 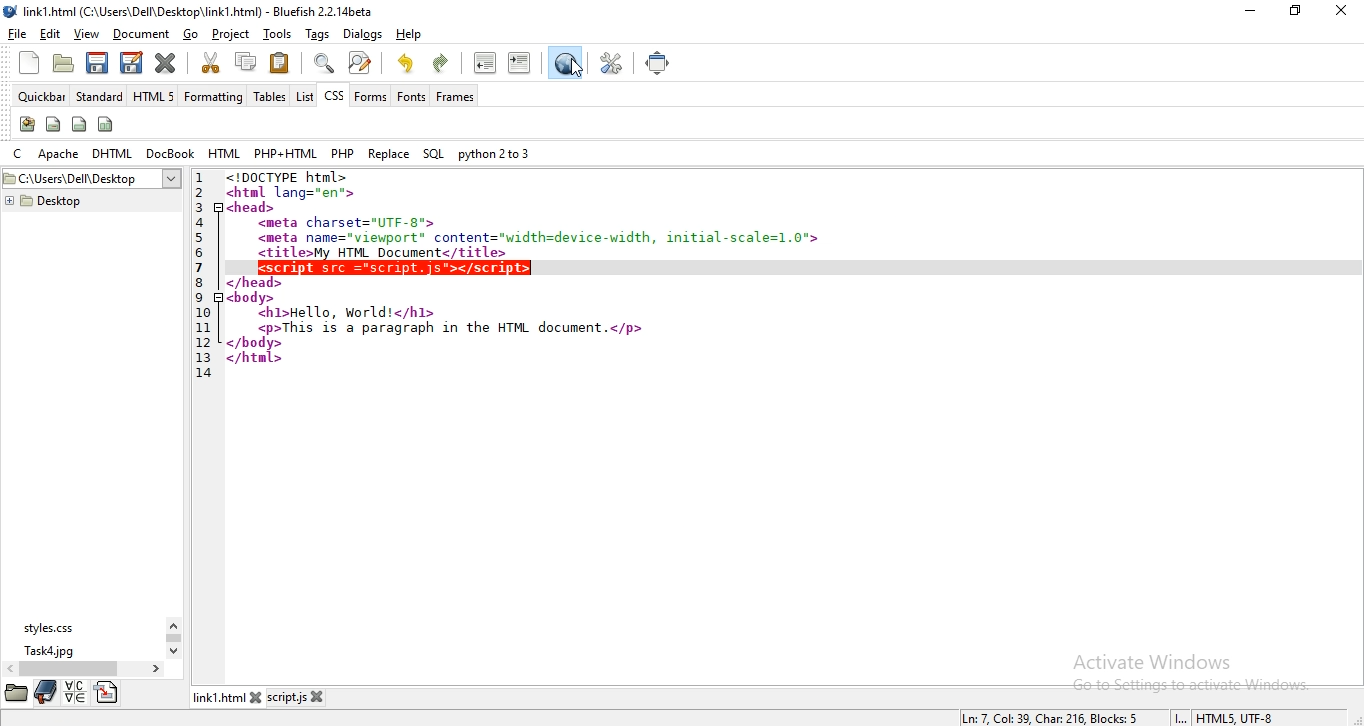 I want to click on 5, so click(x=199, y=238).